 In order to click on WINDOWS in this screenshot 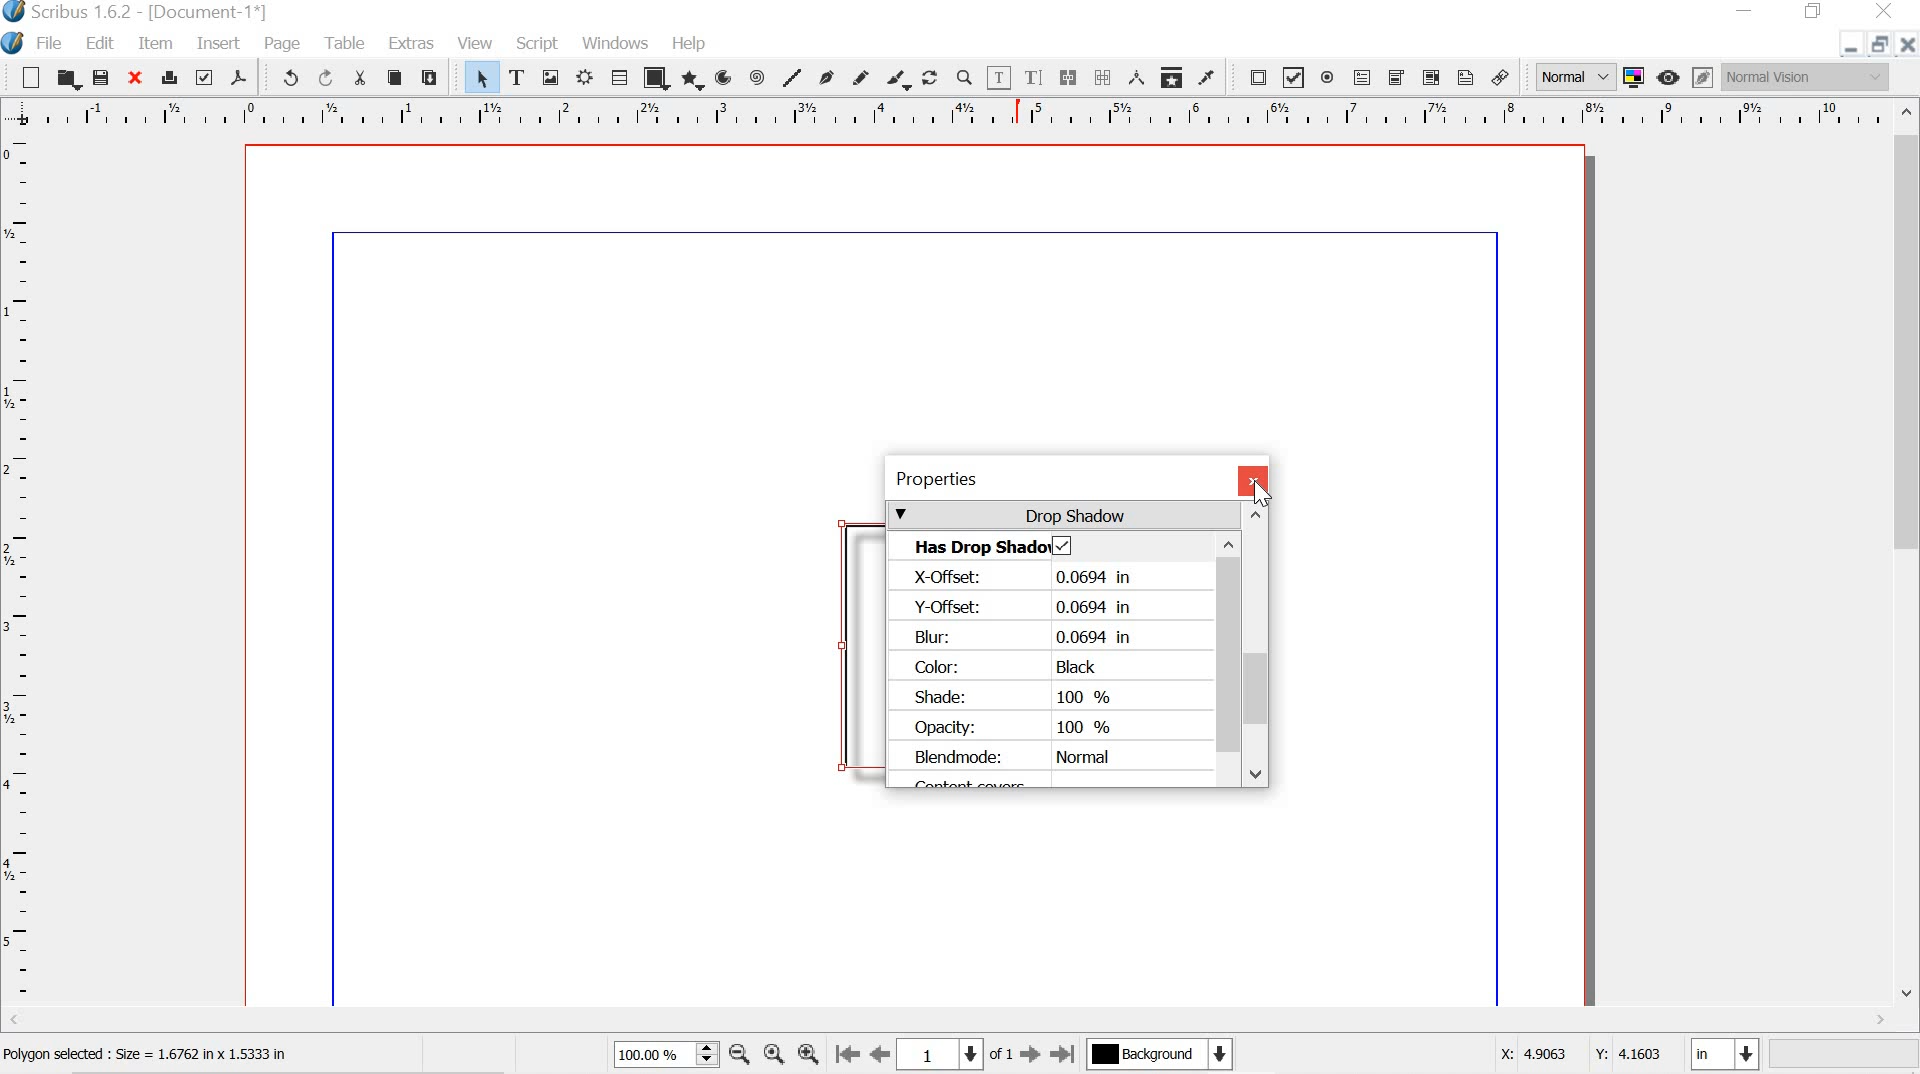, I will do `click(614, 42)`.